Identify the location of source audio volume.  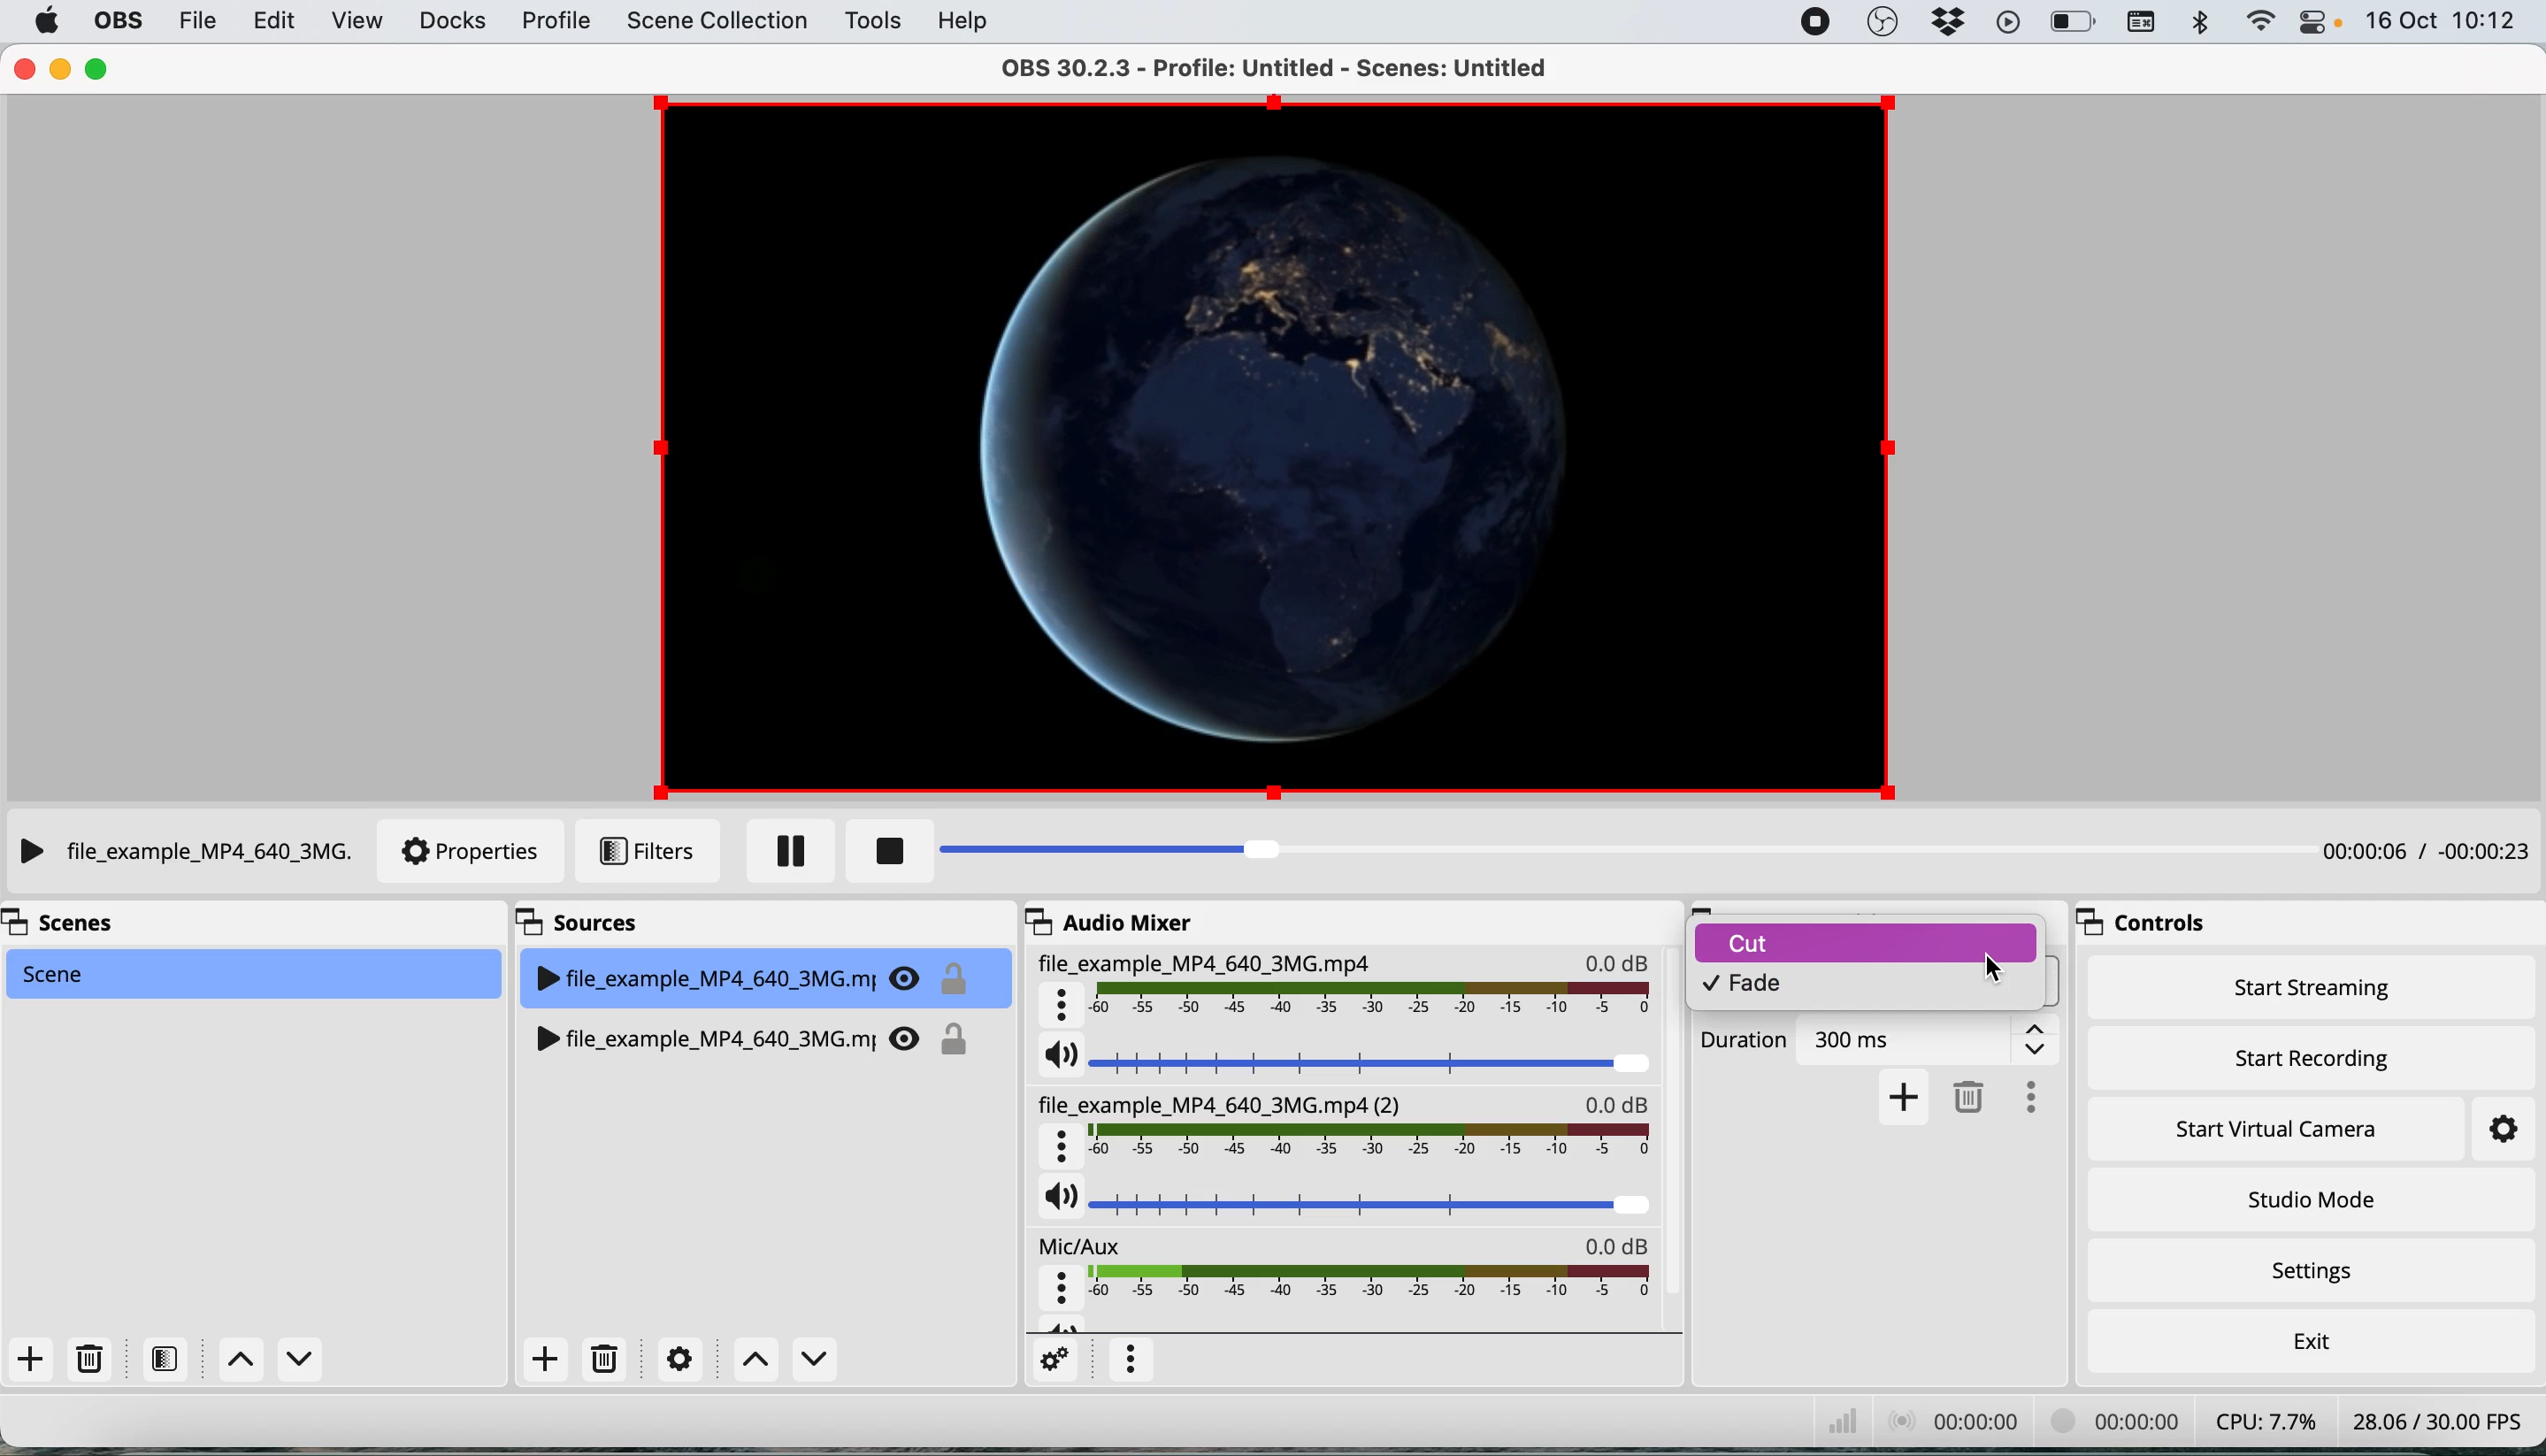
(1345, 1193).